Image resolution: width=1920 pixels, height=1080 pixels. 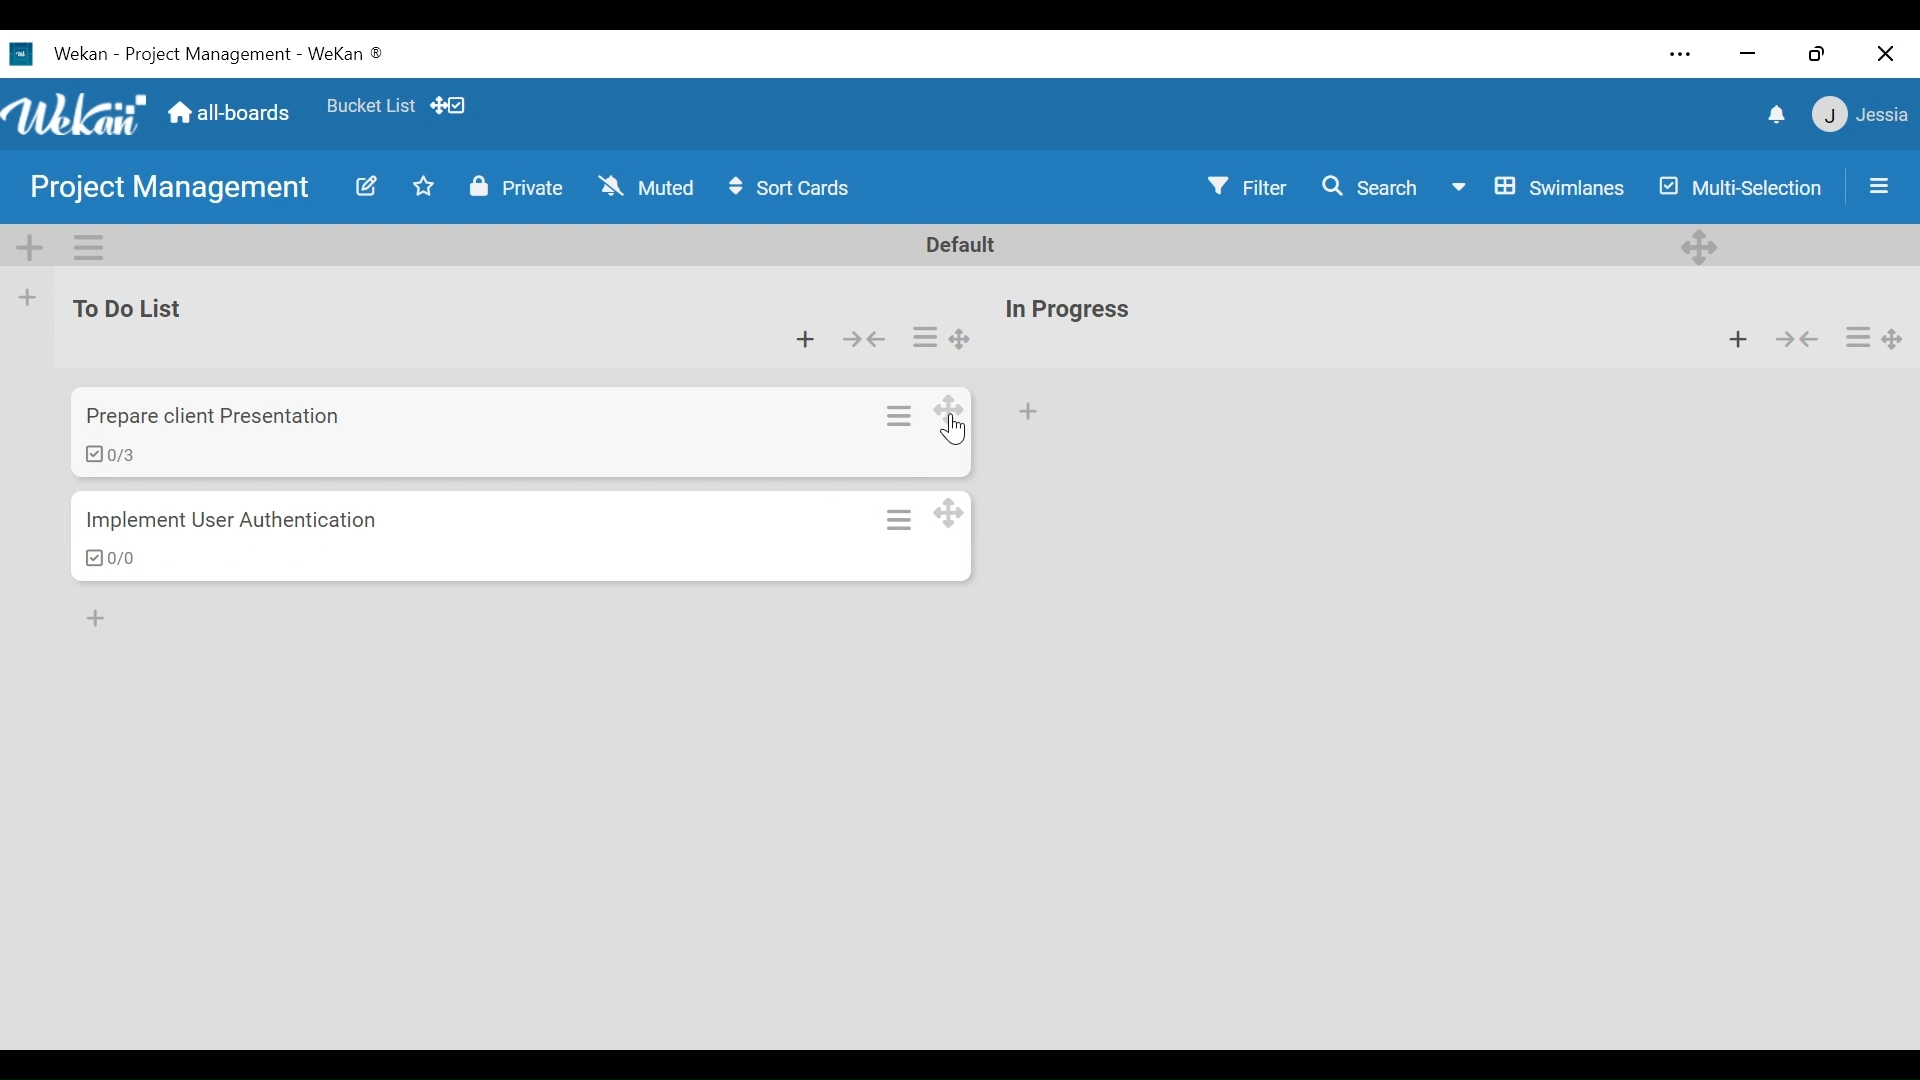 What do you see at coordinates (515, 188) in the screenshot?
I see `Private` at bounding box center [515, 188].